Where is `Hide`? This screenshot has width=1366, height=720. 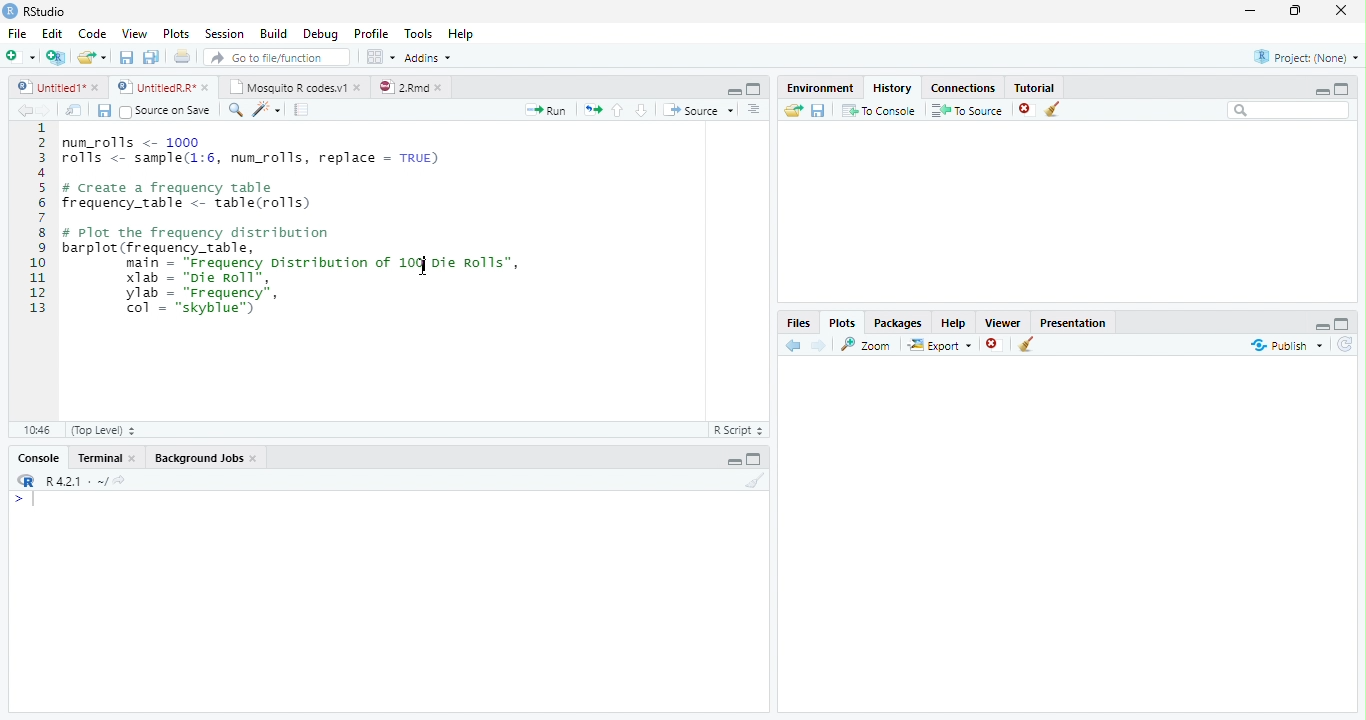
Hide is located at coordinates (731, 461).